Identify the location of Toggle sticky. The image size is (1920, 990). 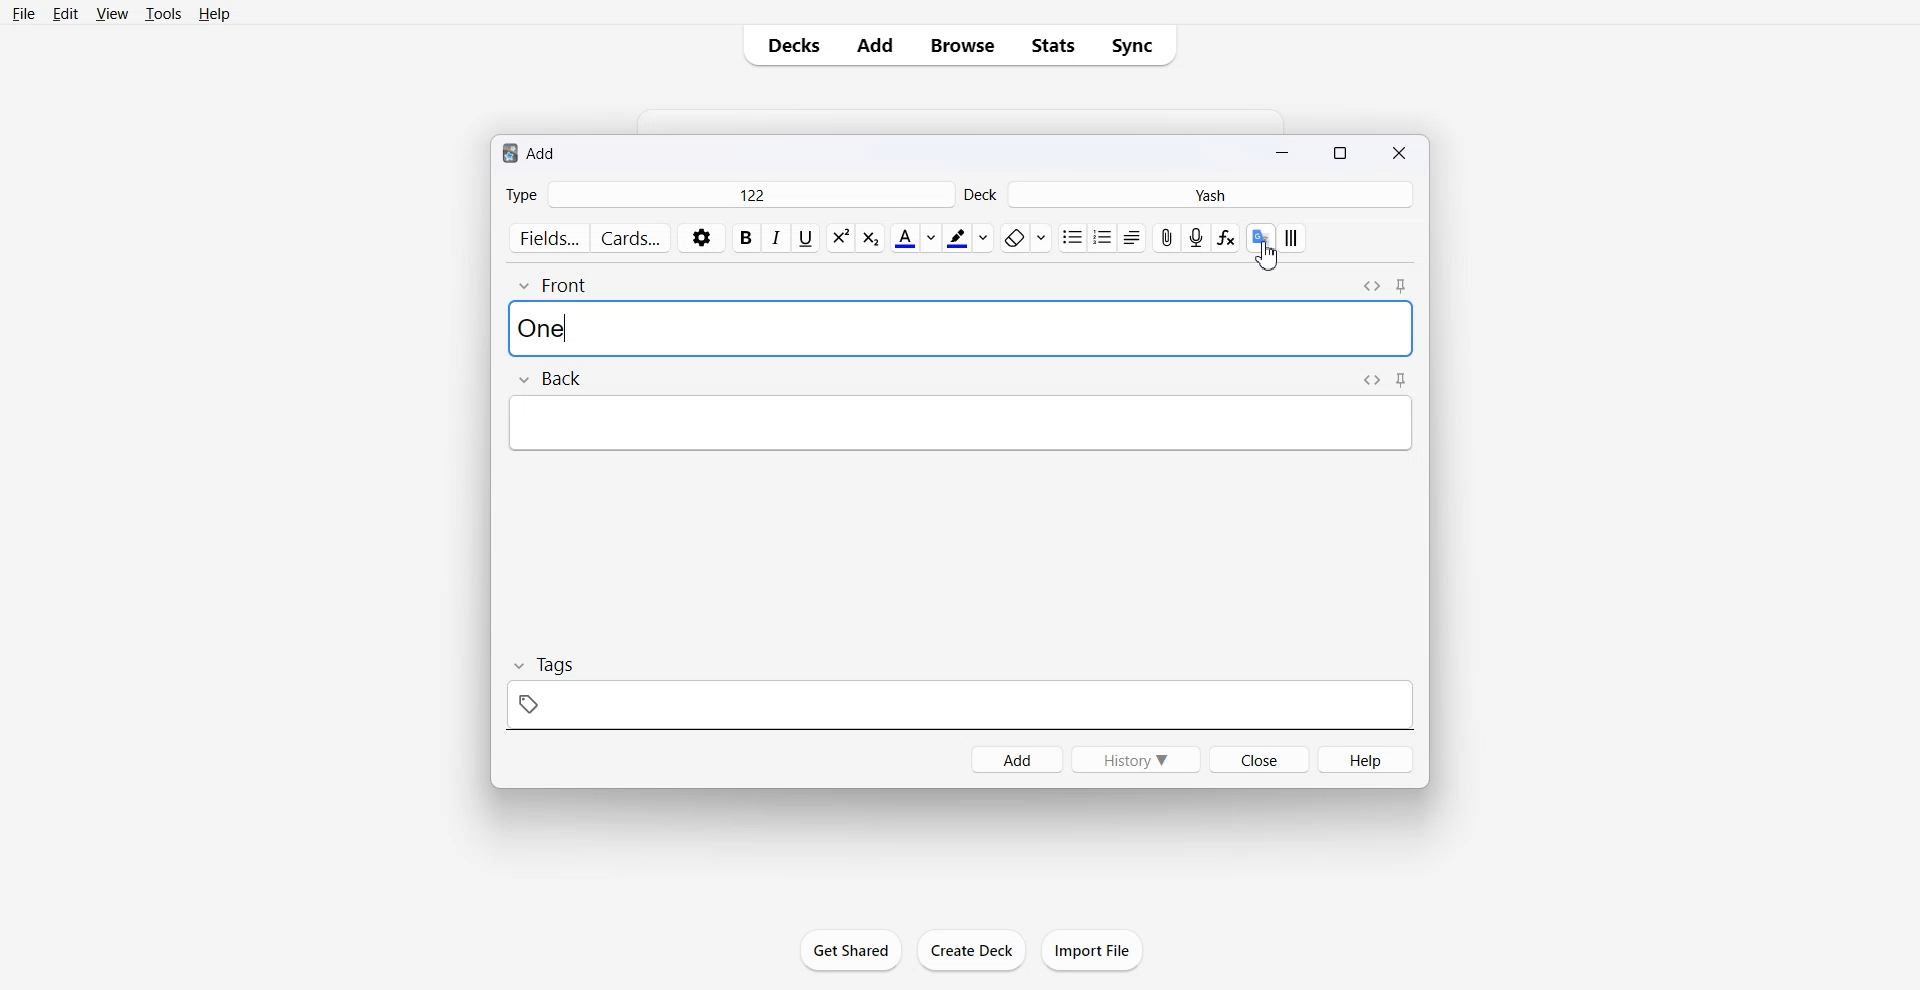
(1402, 380).